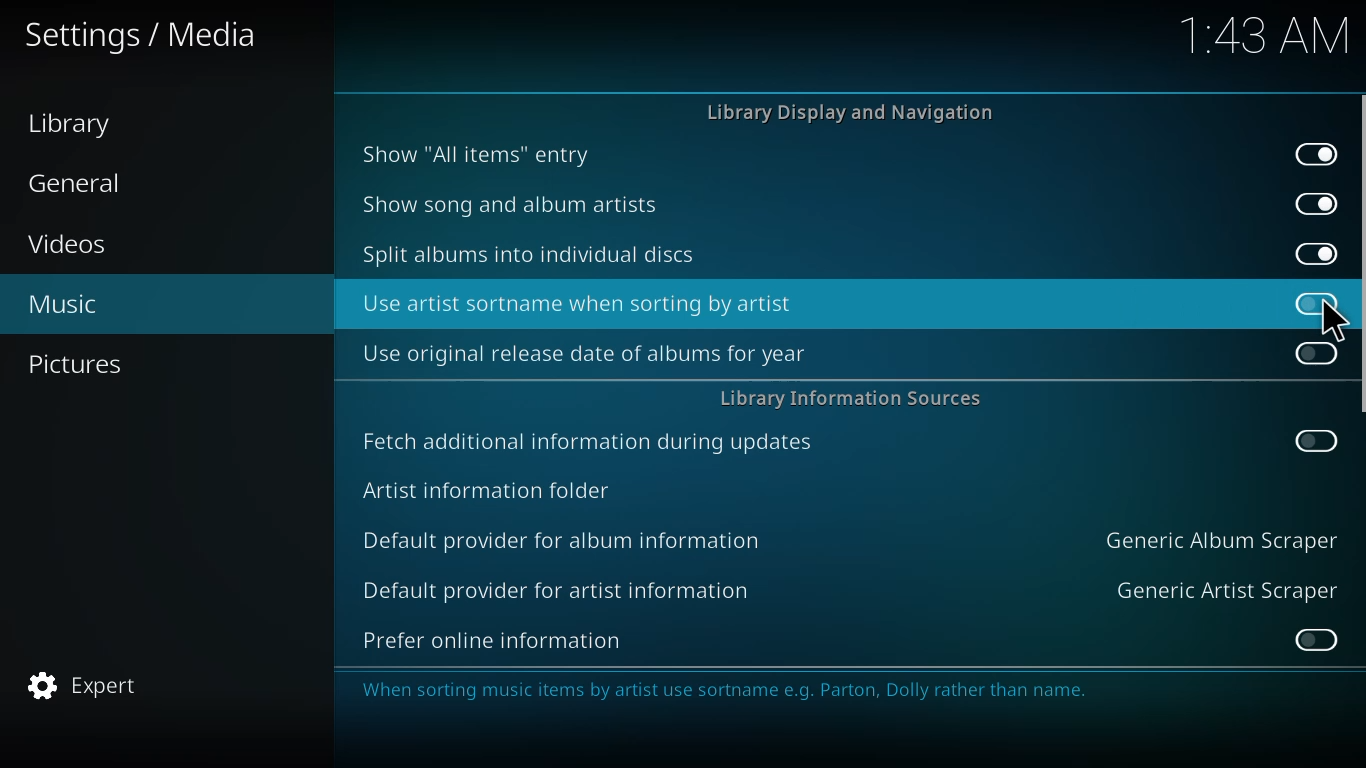  What do you see at coordinates (1313, 302) in the screenshot?
I see `click to enable` at bounding box center [1313, 302].